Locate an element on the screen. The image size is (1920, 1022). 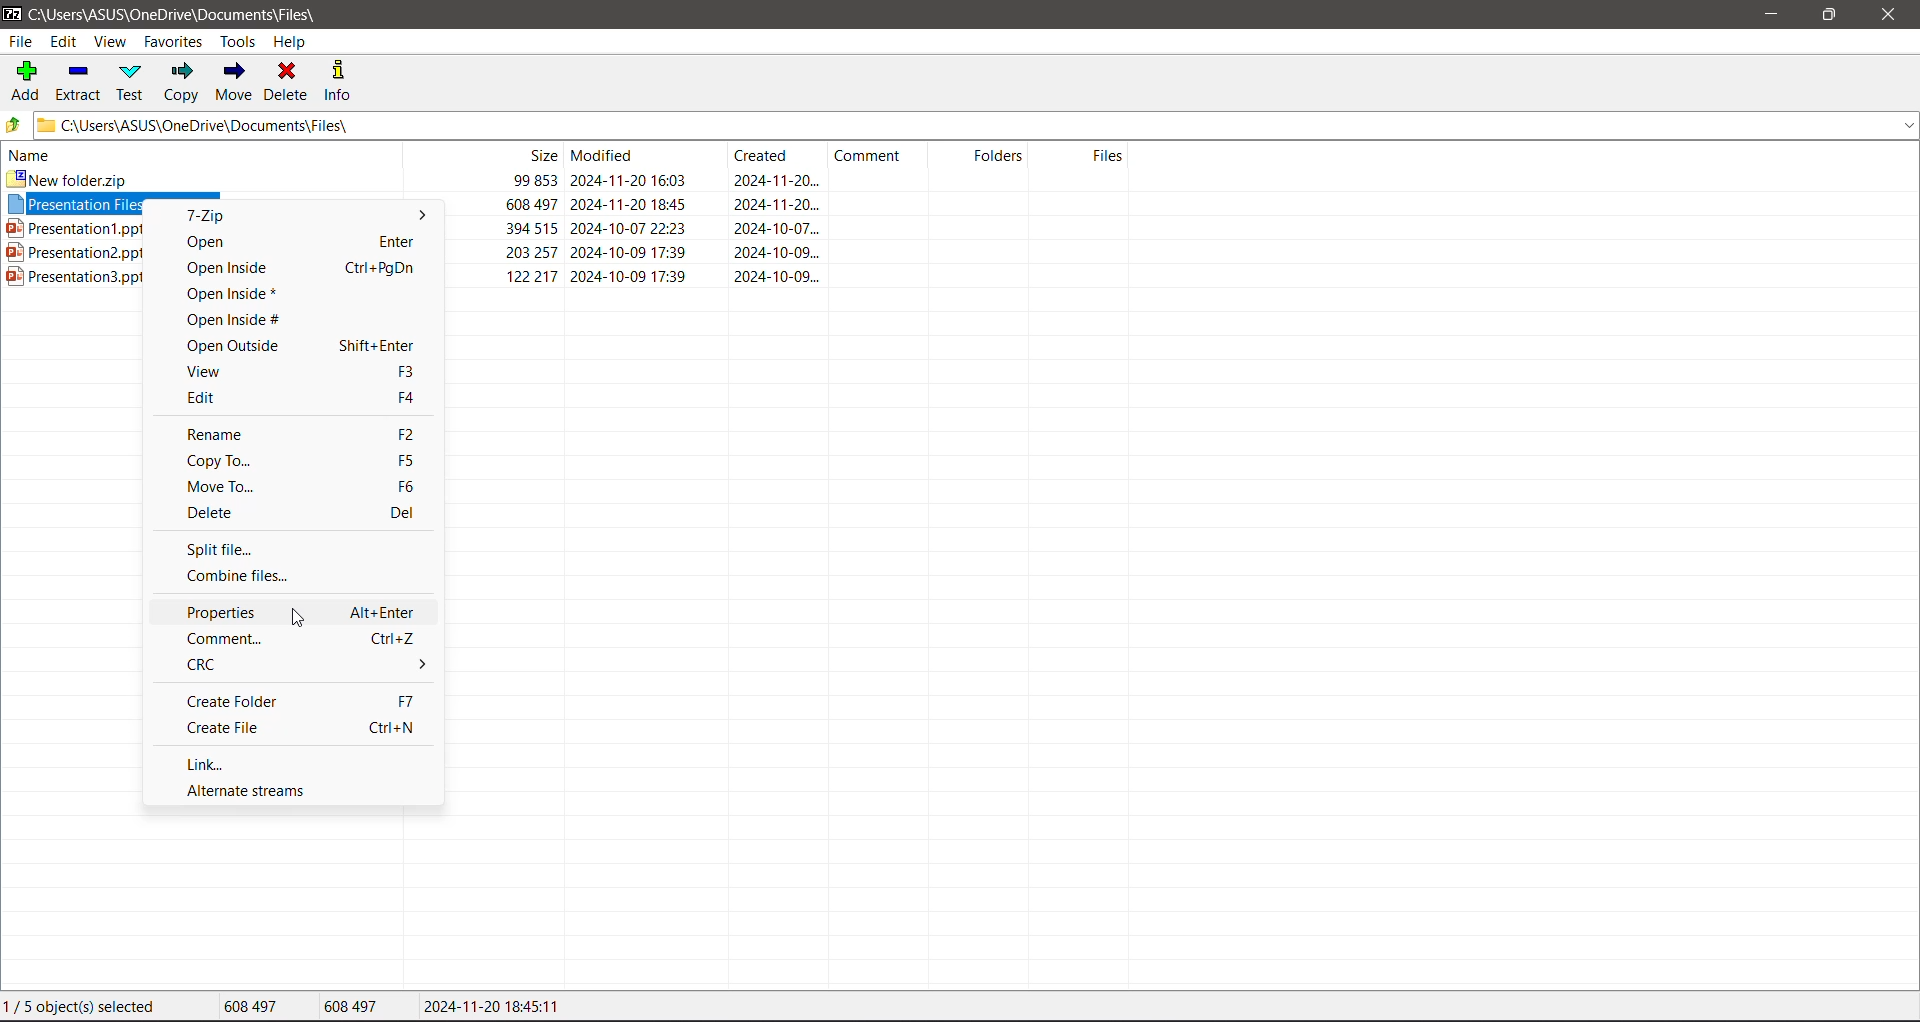
Current Folder Path is located at coordinates (976, 127).